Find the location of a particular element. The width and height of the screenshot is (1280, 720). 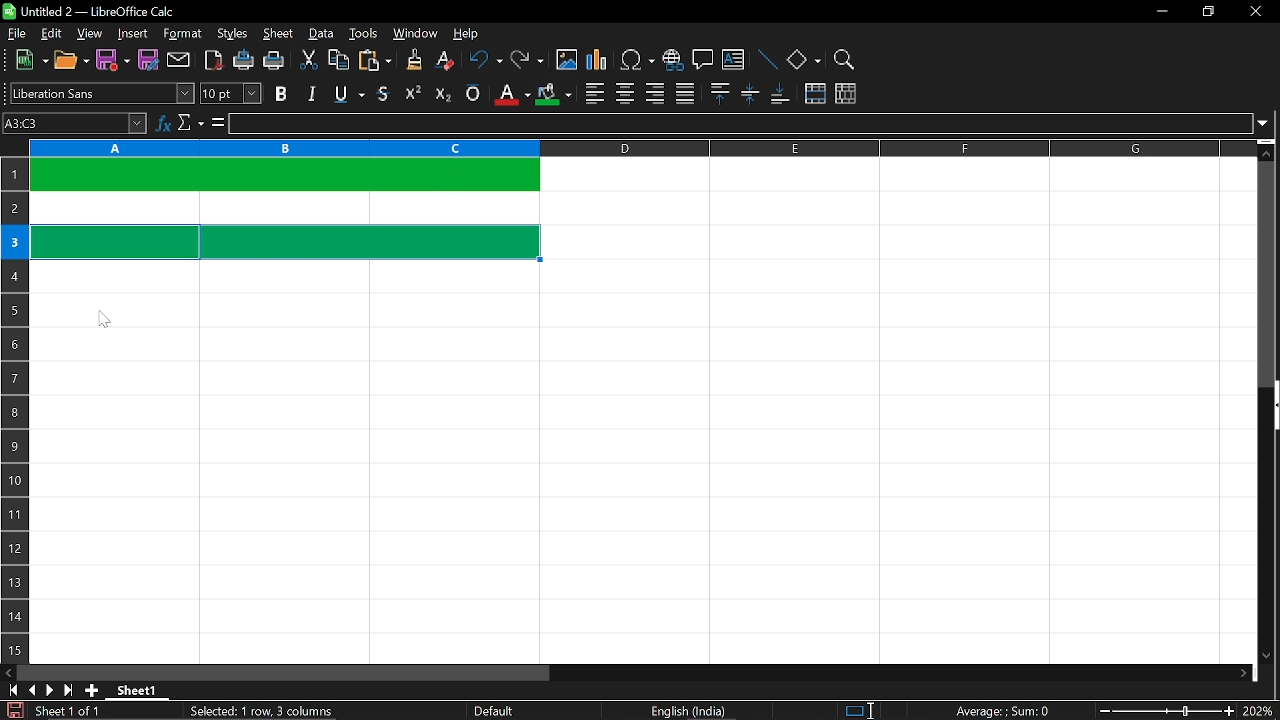

expand formula bar is located at coordinates (1266, 123).